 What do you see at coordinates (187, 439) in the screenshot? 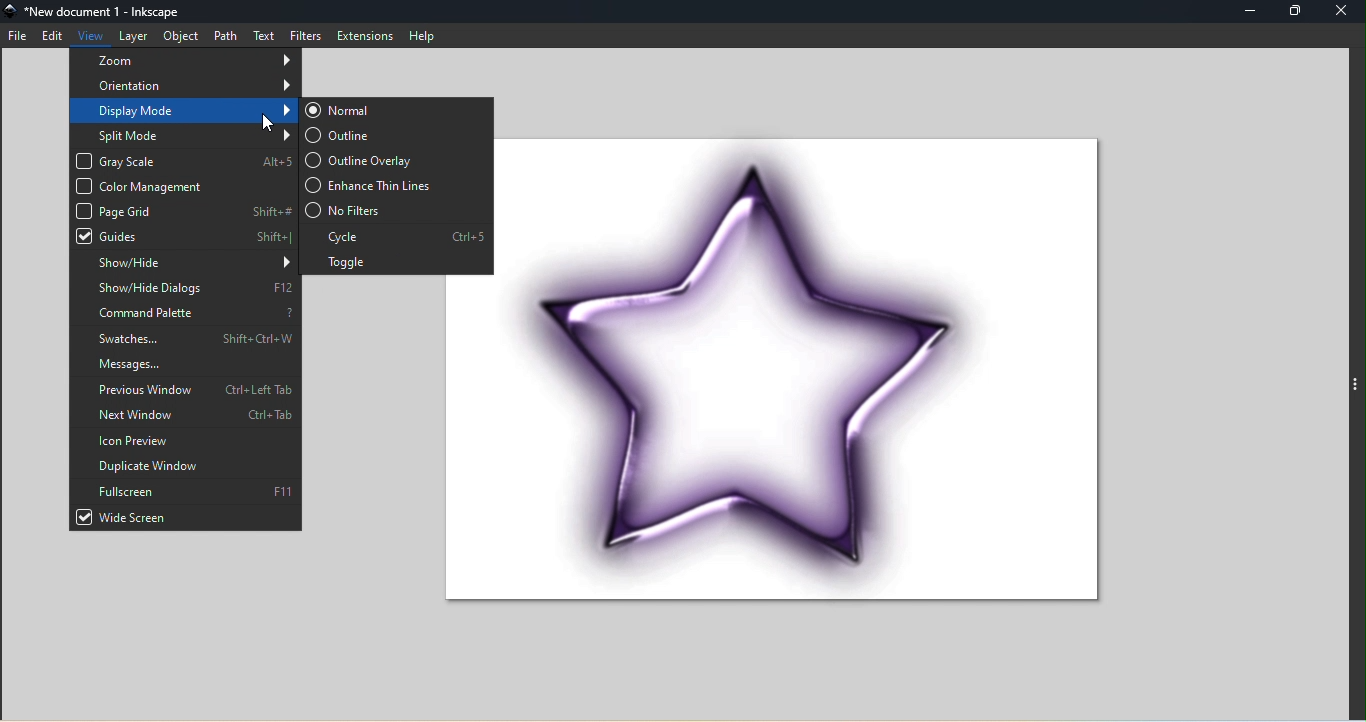
I see `Icon preview` at bounding box center [187, 439].